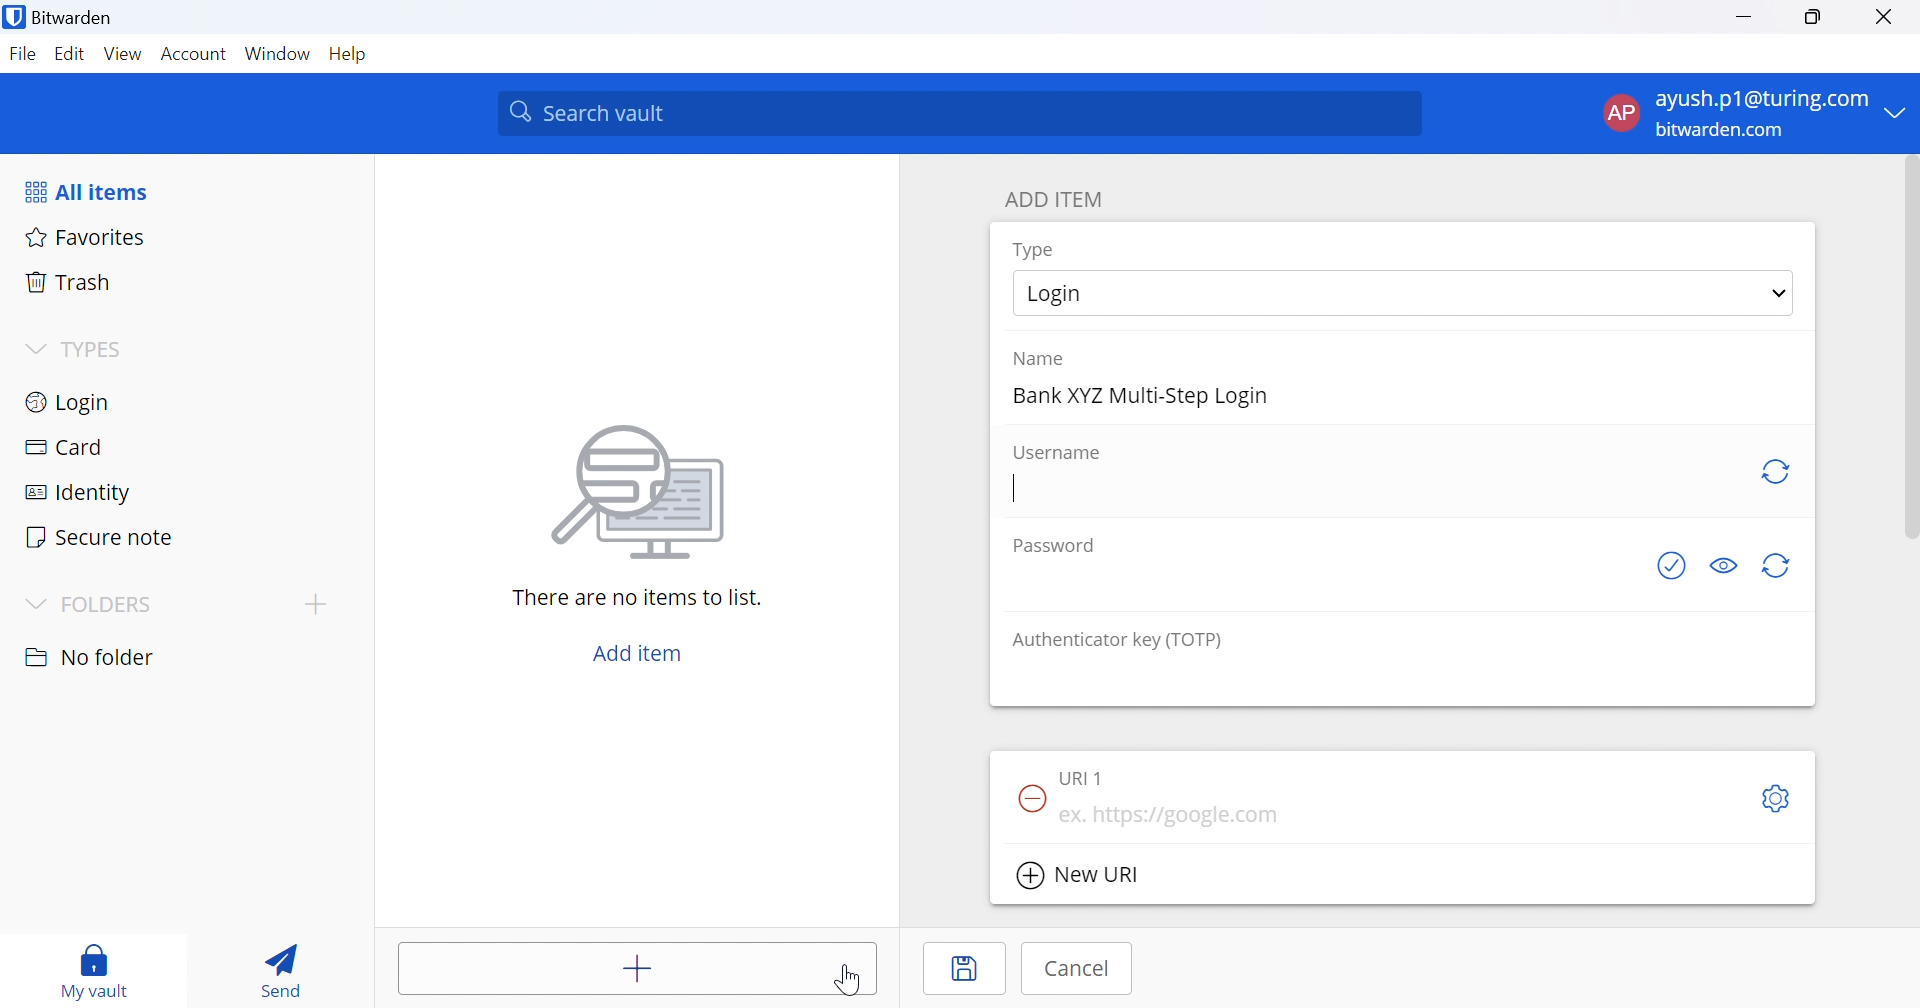 The height and width of the screenshot is (1008, 1920). What do you see at coordinates (91, 657) in the screenshot?
I see `No folder` at bounding box center [91, 657].